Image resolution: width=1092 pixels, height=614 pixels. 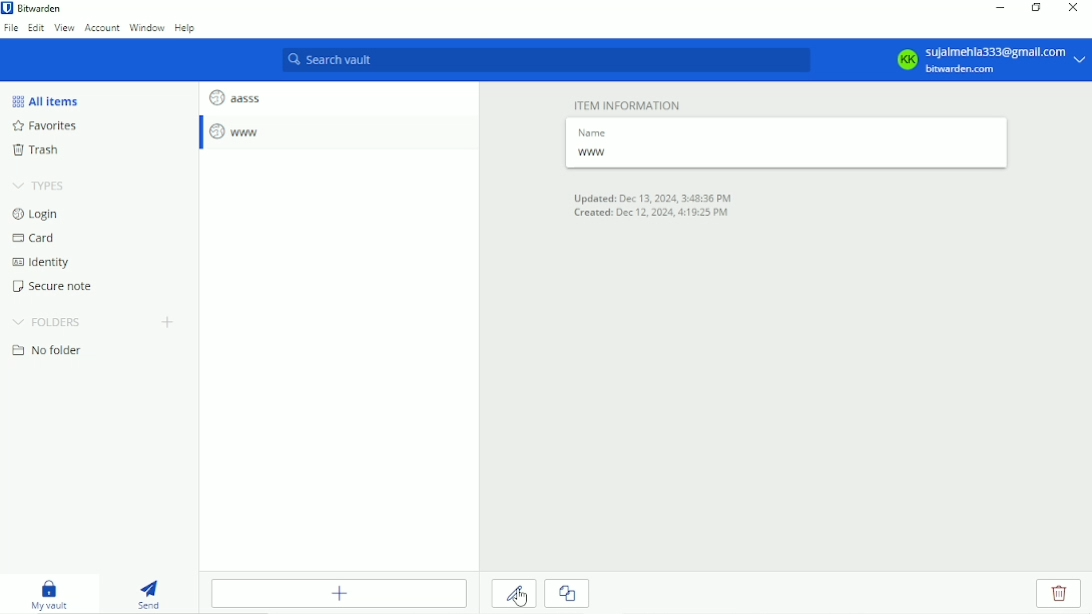 What do you see at coordinates (1003, 7) in the screenshot?
I see `Minimize` at bounding box center [1003, 7].